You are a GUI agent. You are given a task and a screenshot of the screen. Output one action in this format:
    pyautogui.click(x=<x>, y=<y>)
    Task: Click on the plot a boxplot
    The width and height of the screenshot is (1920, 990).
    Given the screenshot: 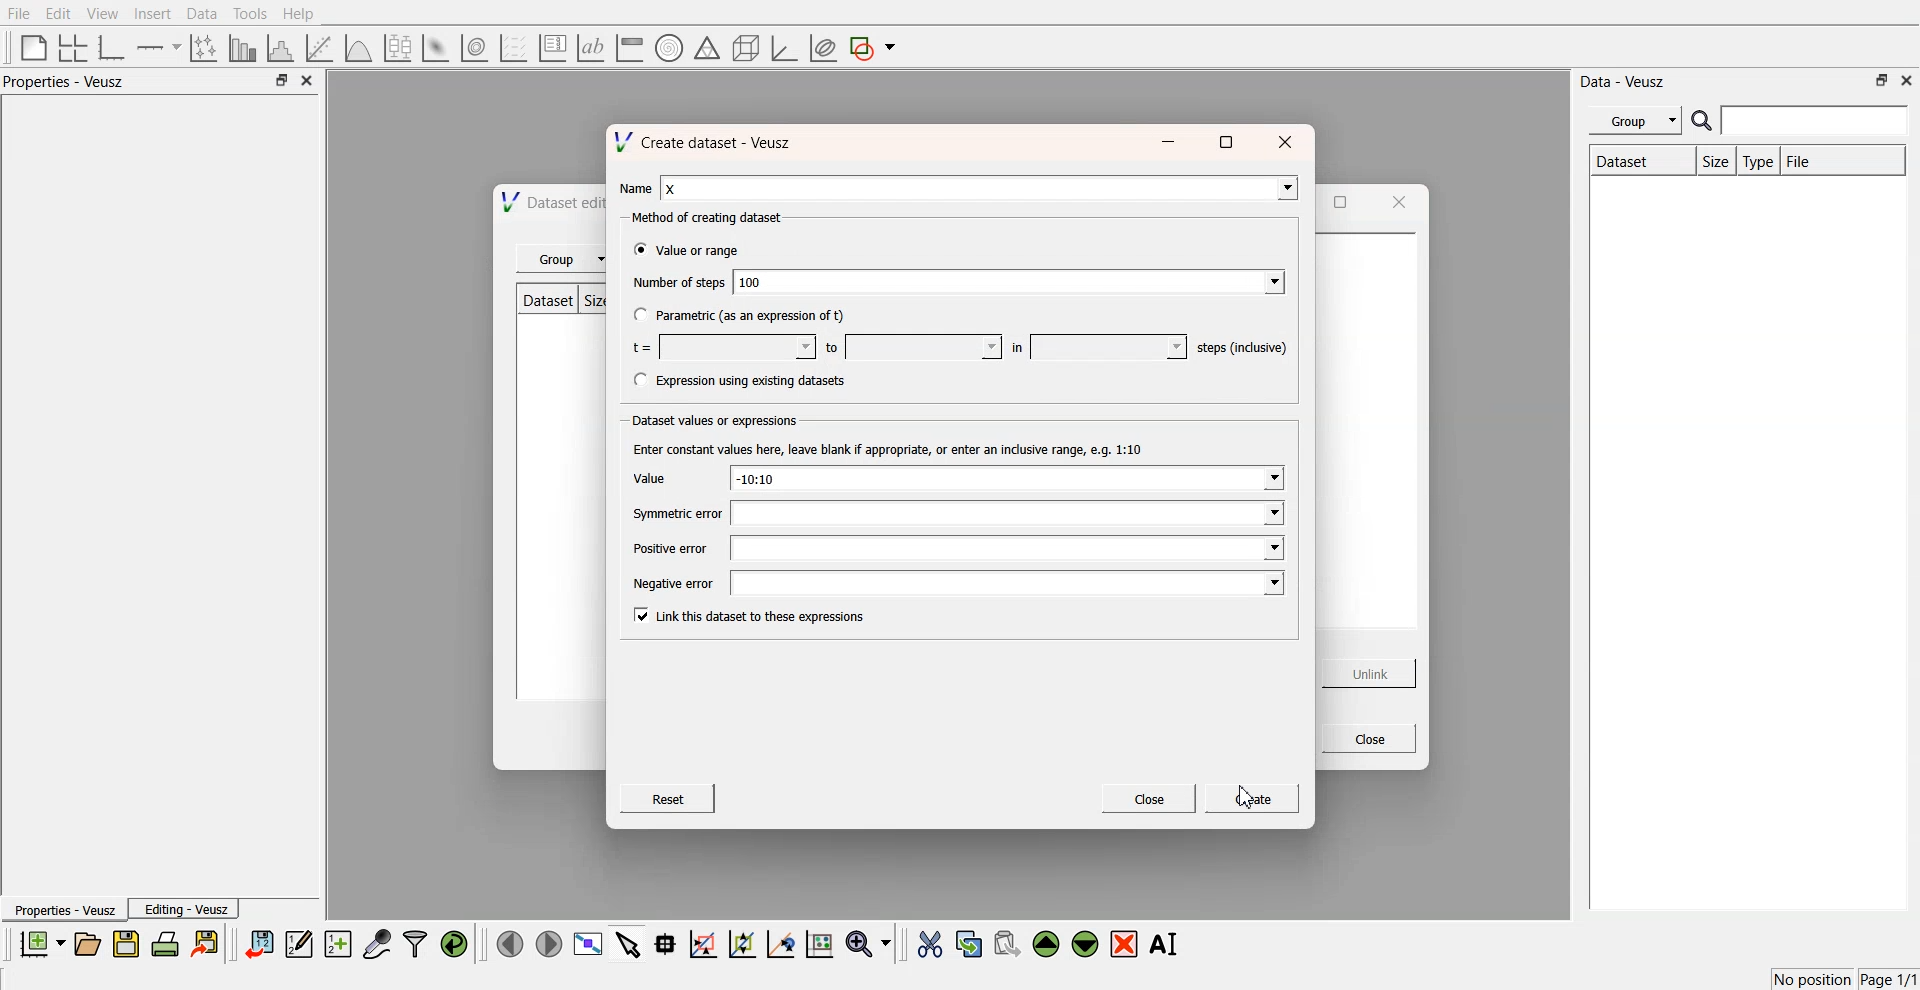 What is the action you would take?
    pyautogui.click(x=396, y=45)
    